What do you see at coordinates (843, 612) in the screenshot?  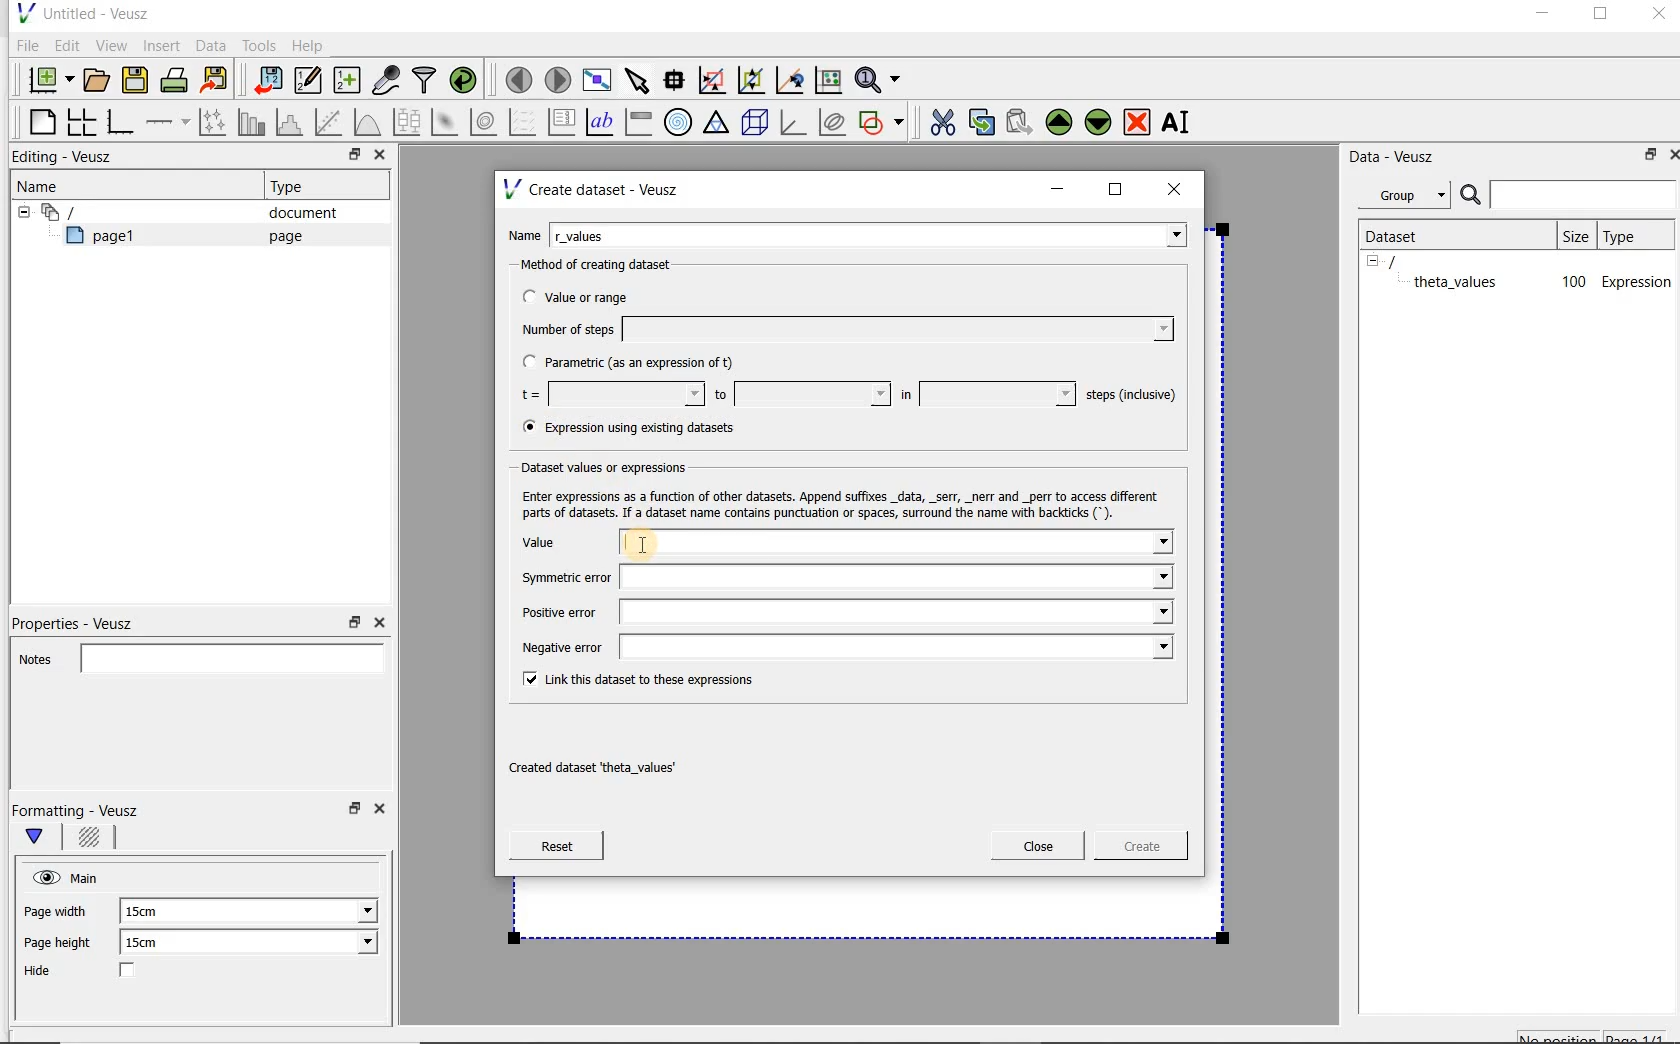 I see `Positive error` at bounding box center [843, 612].